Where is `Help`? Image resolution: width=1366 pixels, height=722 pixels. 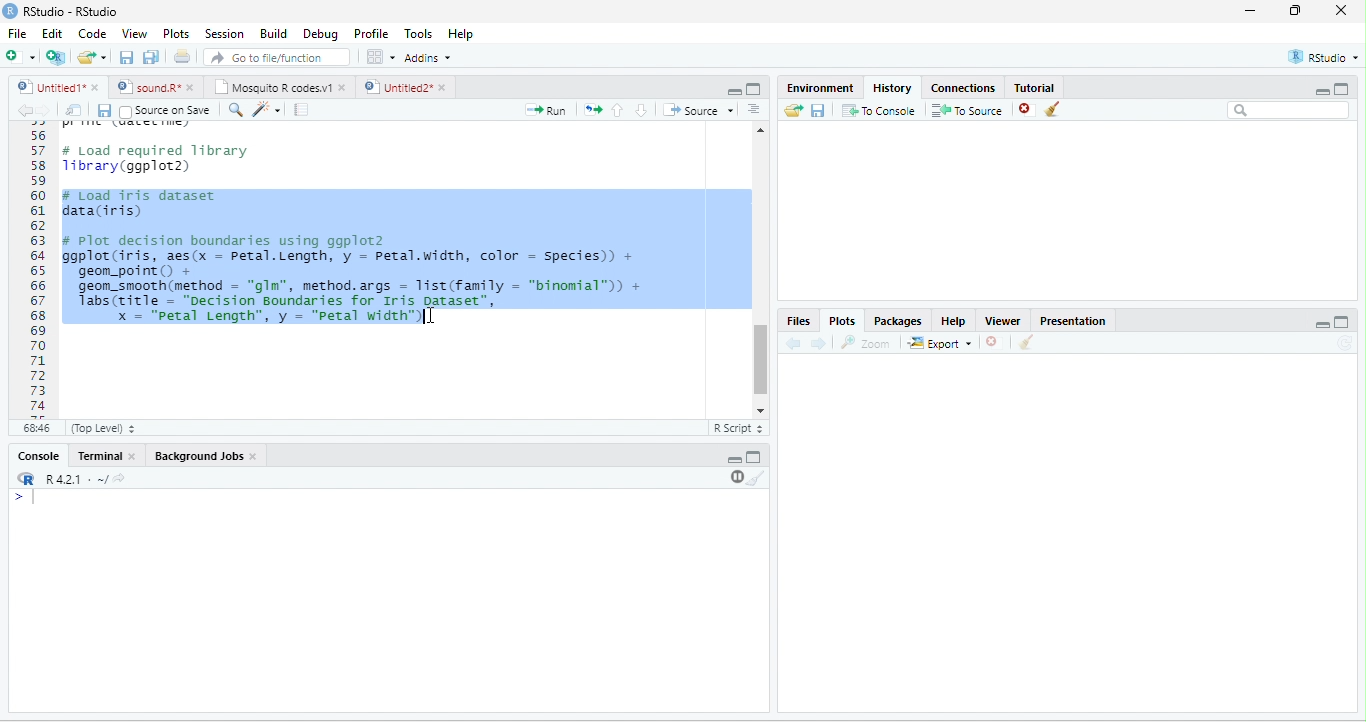 Help is located at coordinates (954, 321).